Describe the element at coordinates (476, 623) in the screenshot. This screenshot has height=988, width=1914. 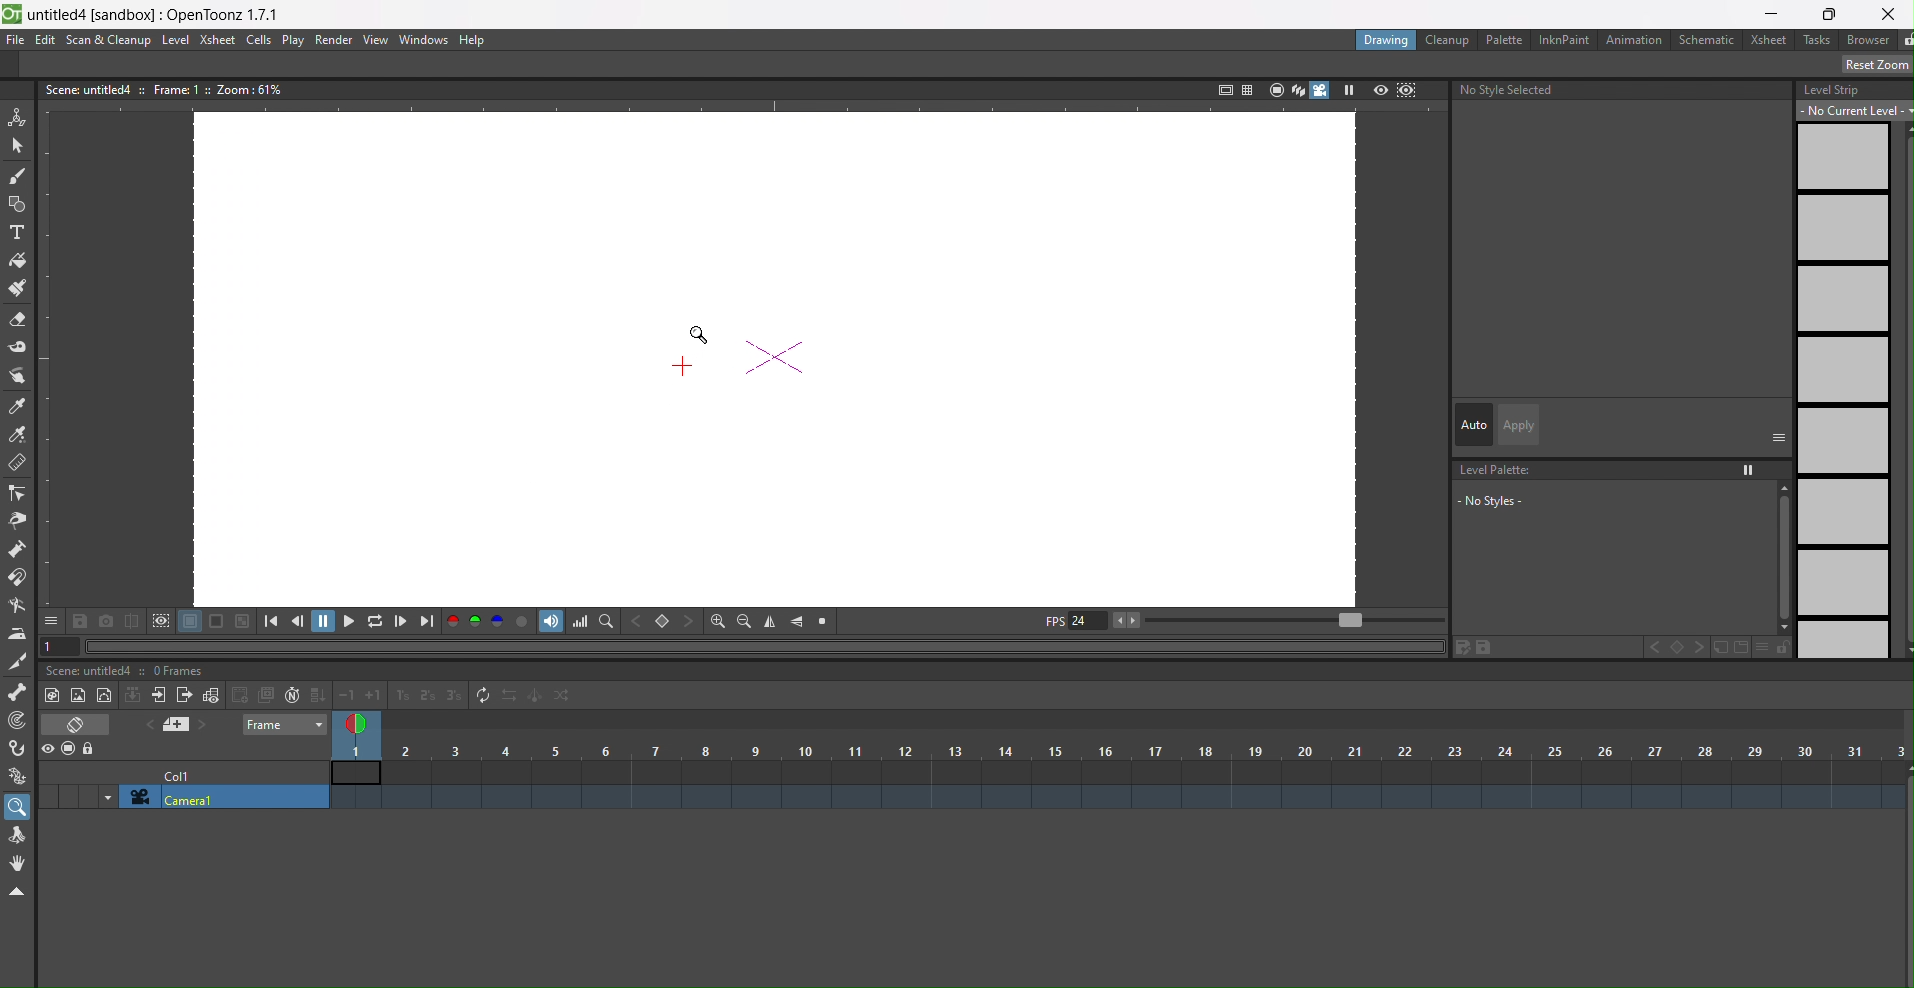
I see `green ` at that location.